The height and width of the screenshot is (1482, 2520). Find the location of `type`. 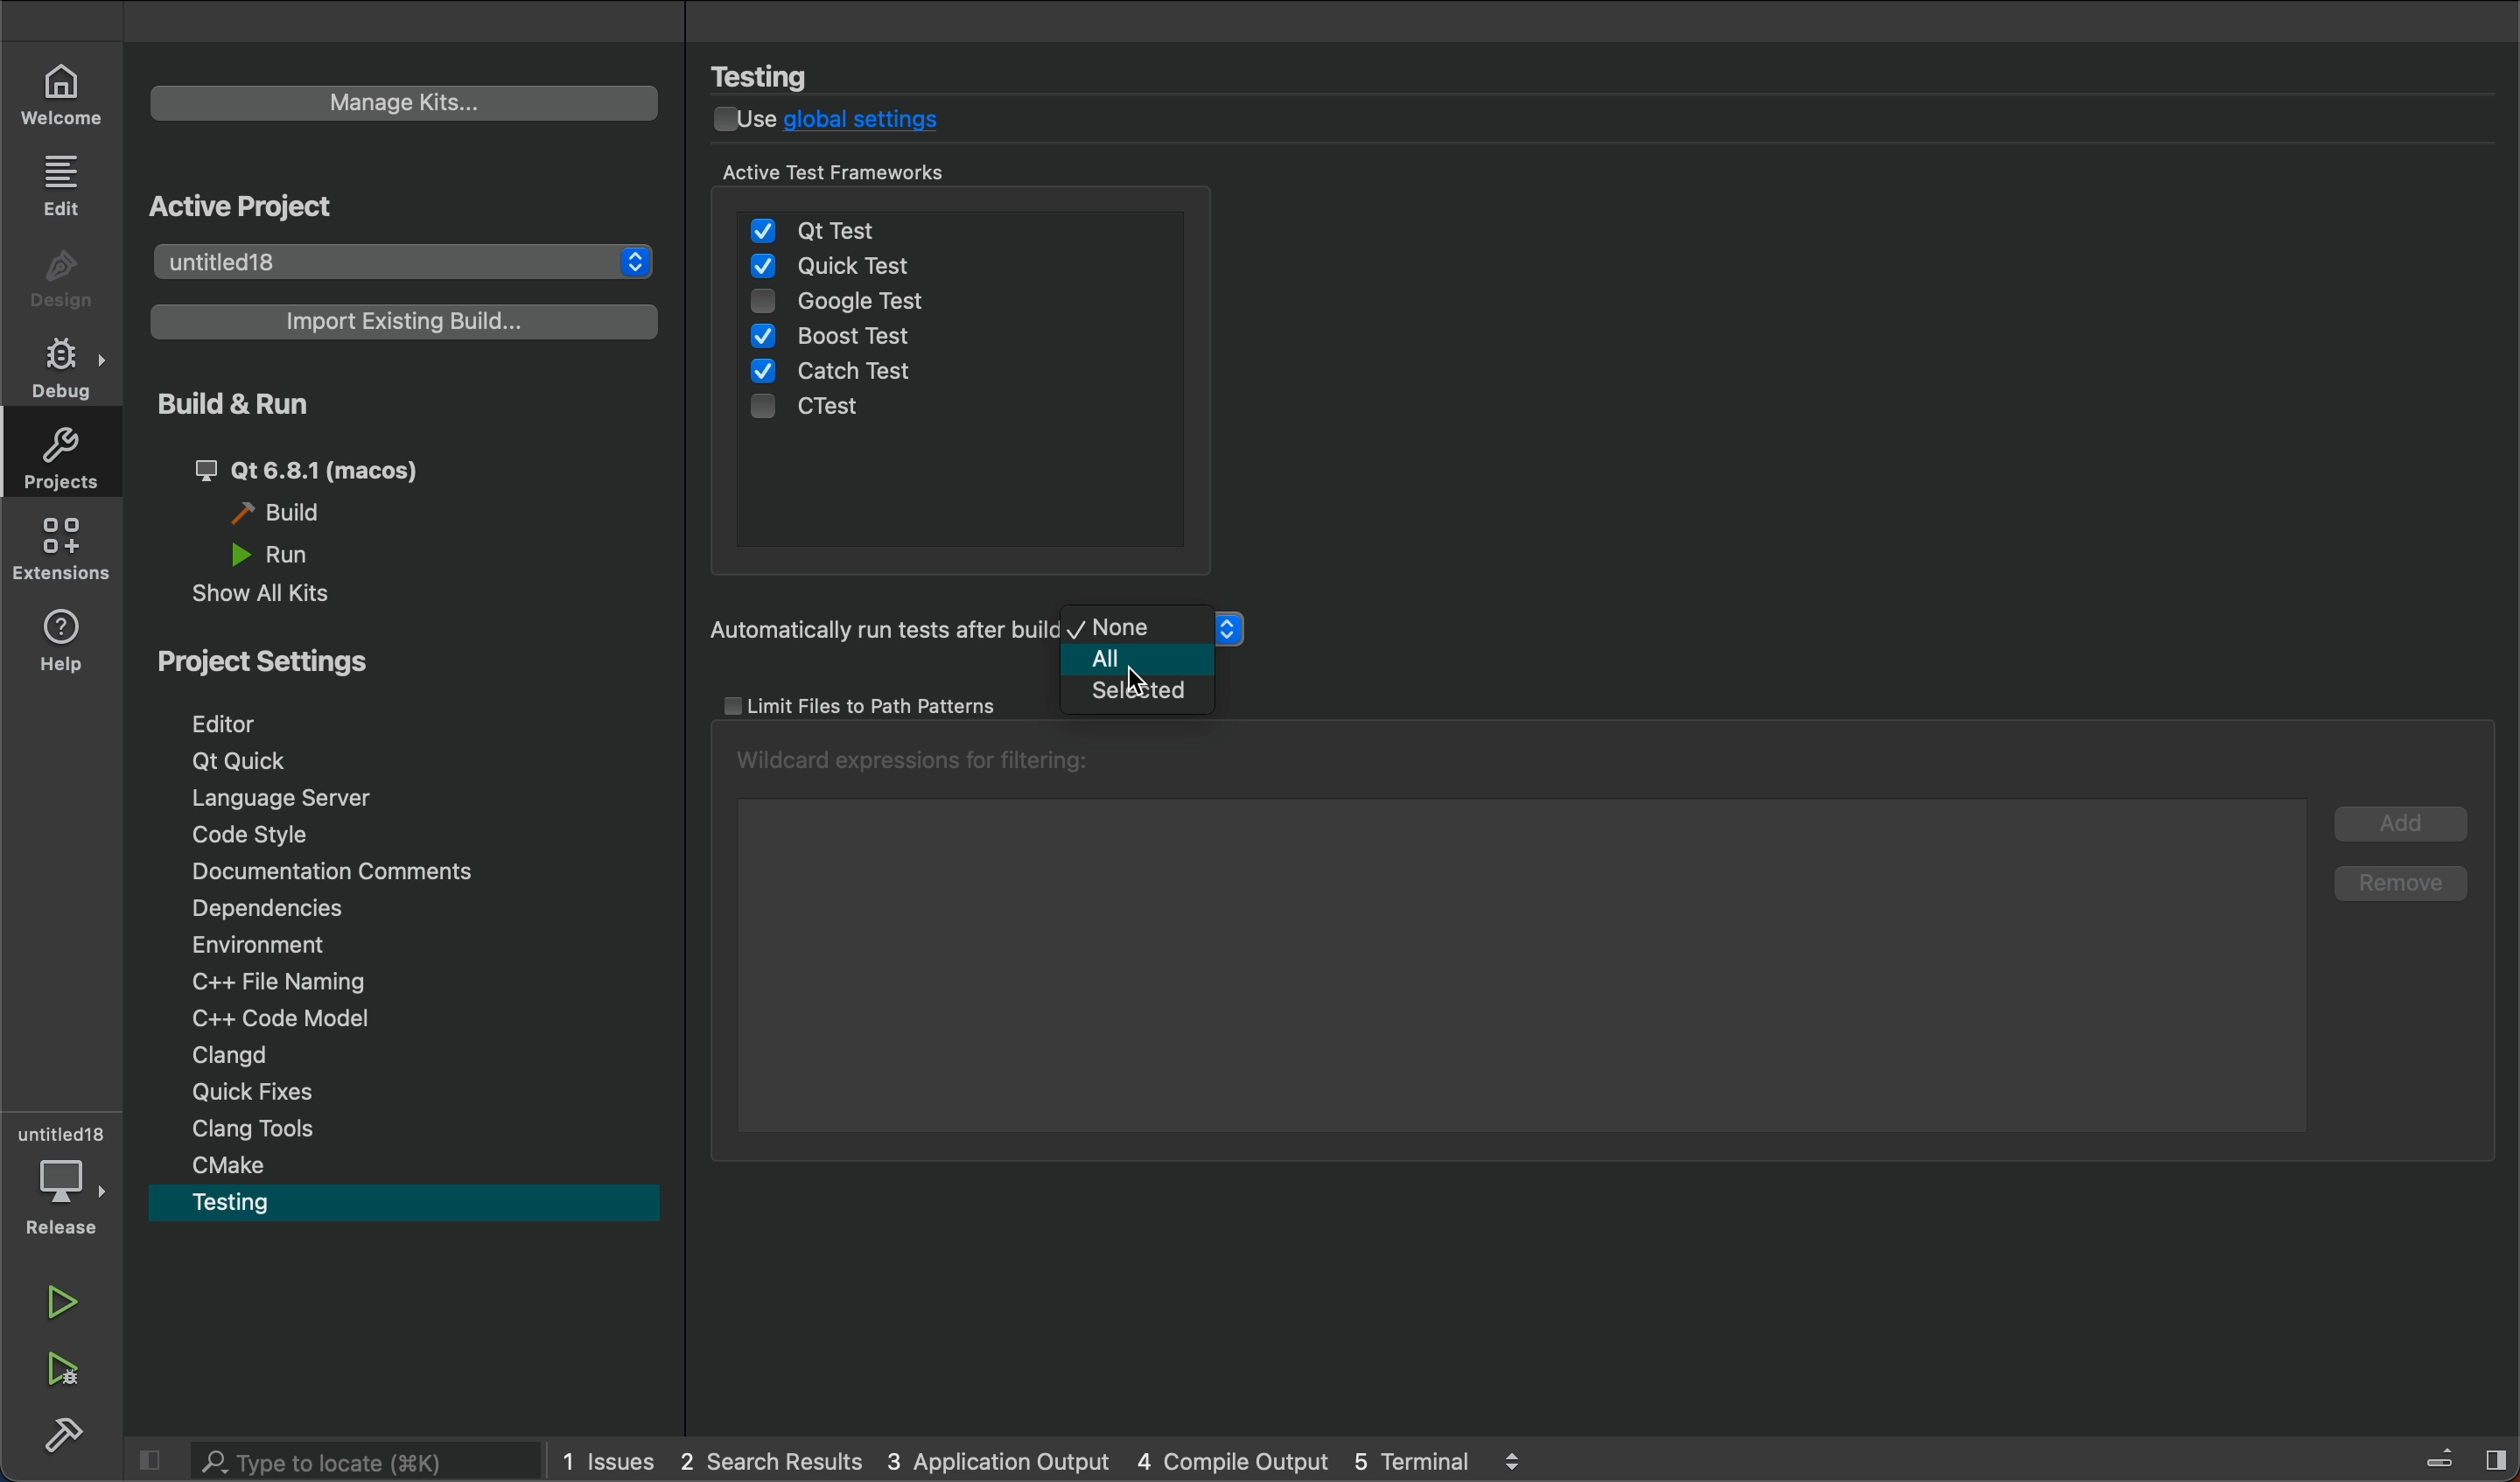

type is located at coordinates (330, 1460).